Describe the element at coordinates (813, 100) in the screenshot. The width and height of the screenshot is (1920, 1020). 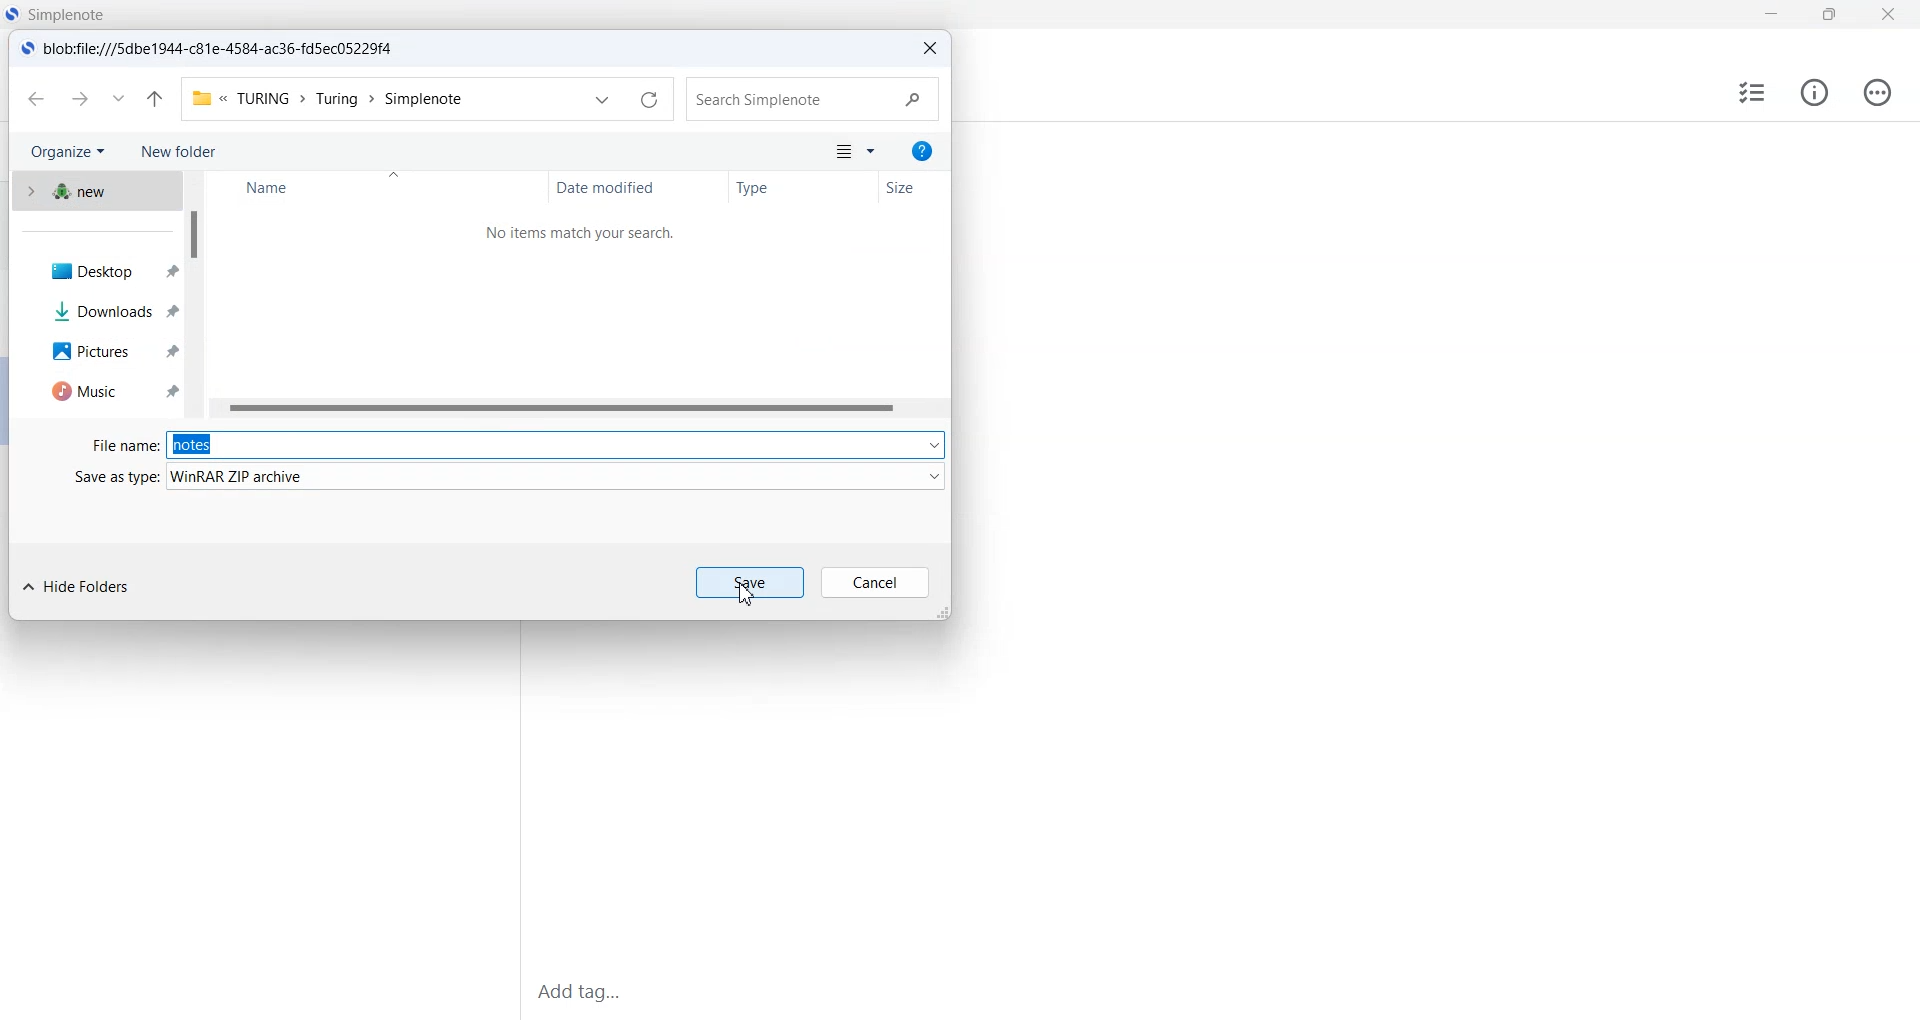
I see `Search simplenote` at that location.